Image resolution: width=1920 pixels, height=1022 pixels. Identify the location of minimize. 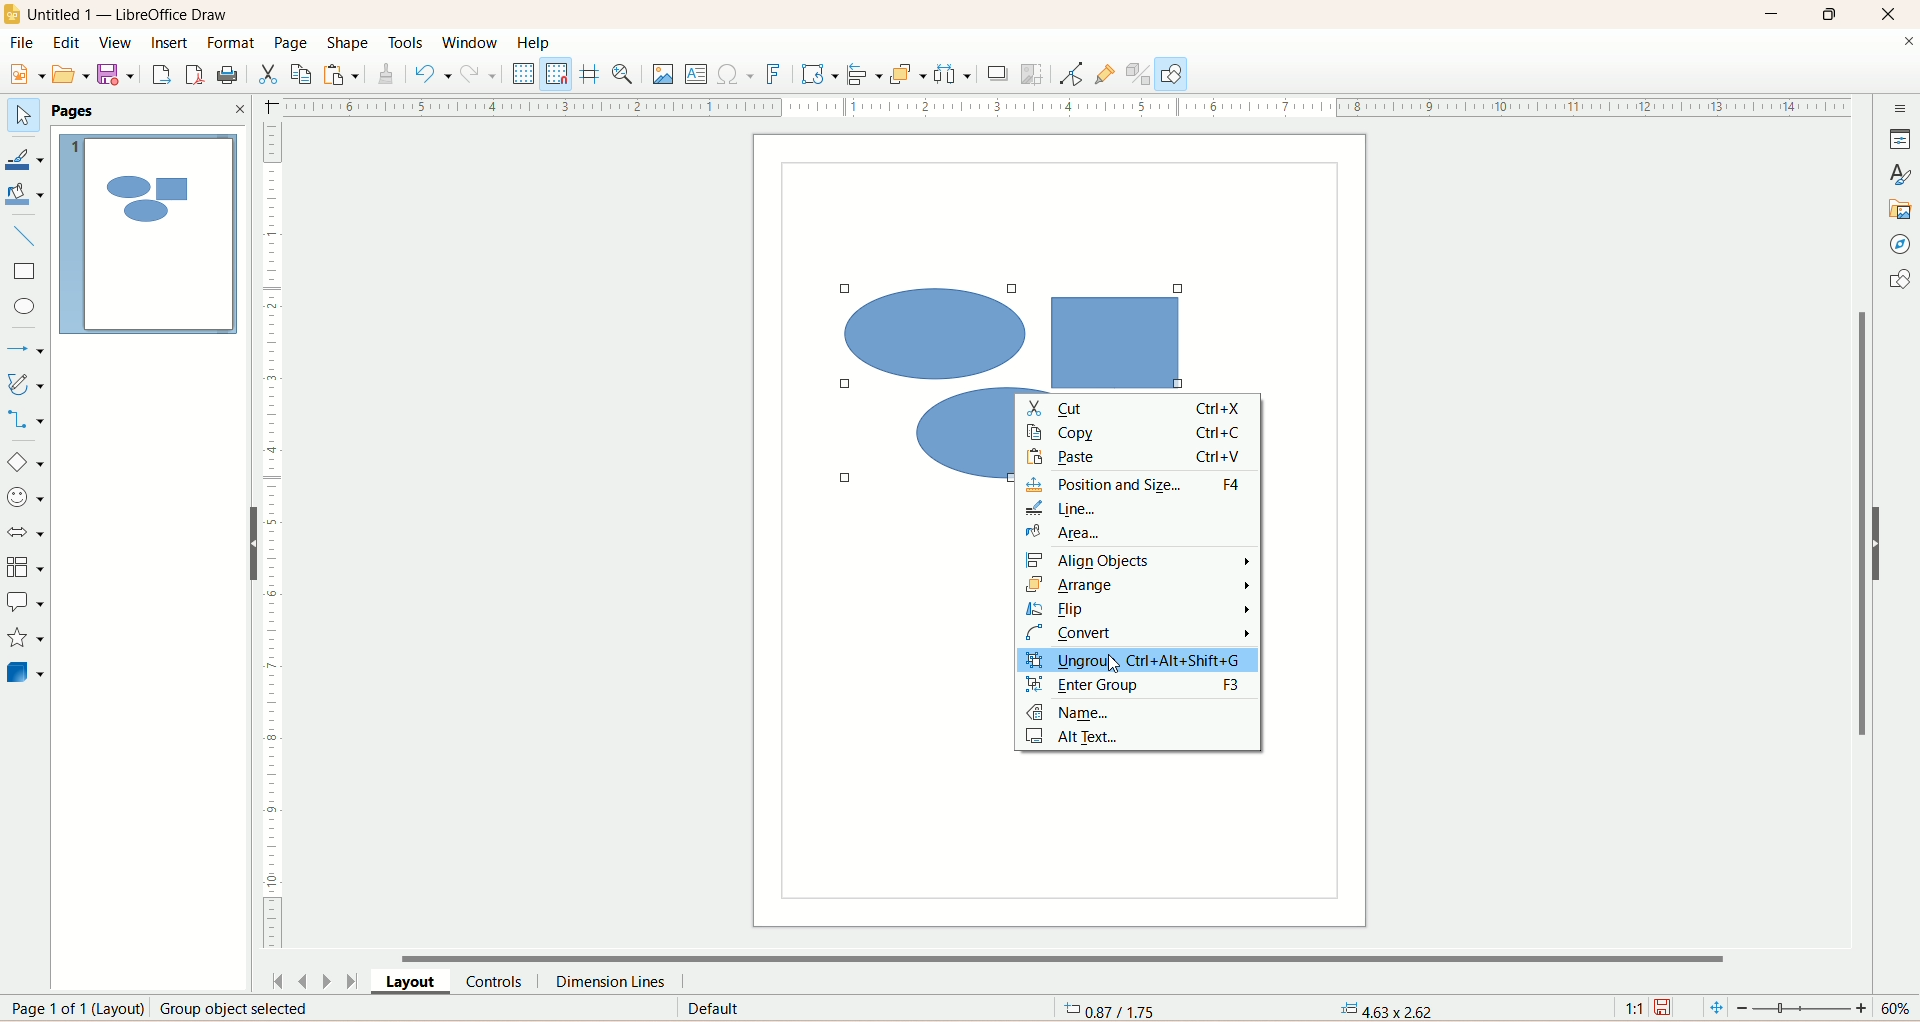
(1775, 14).